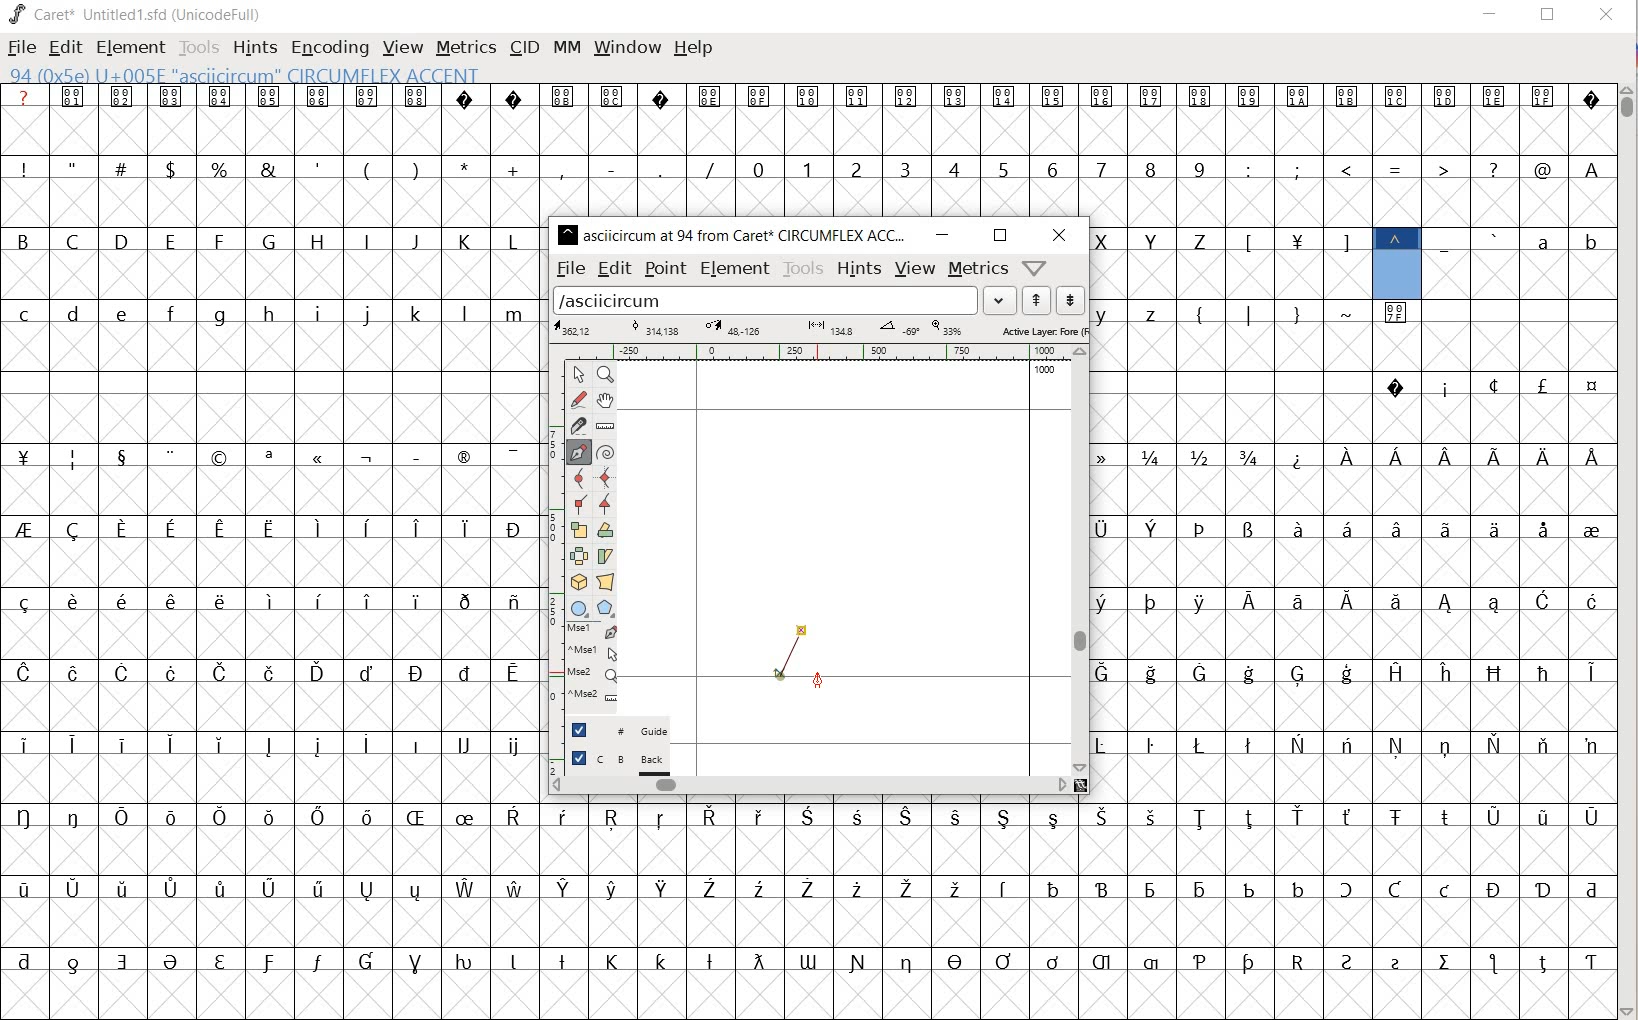  I want to click on edit, so click(614, 269).